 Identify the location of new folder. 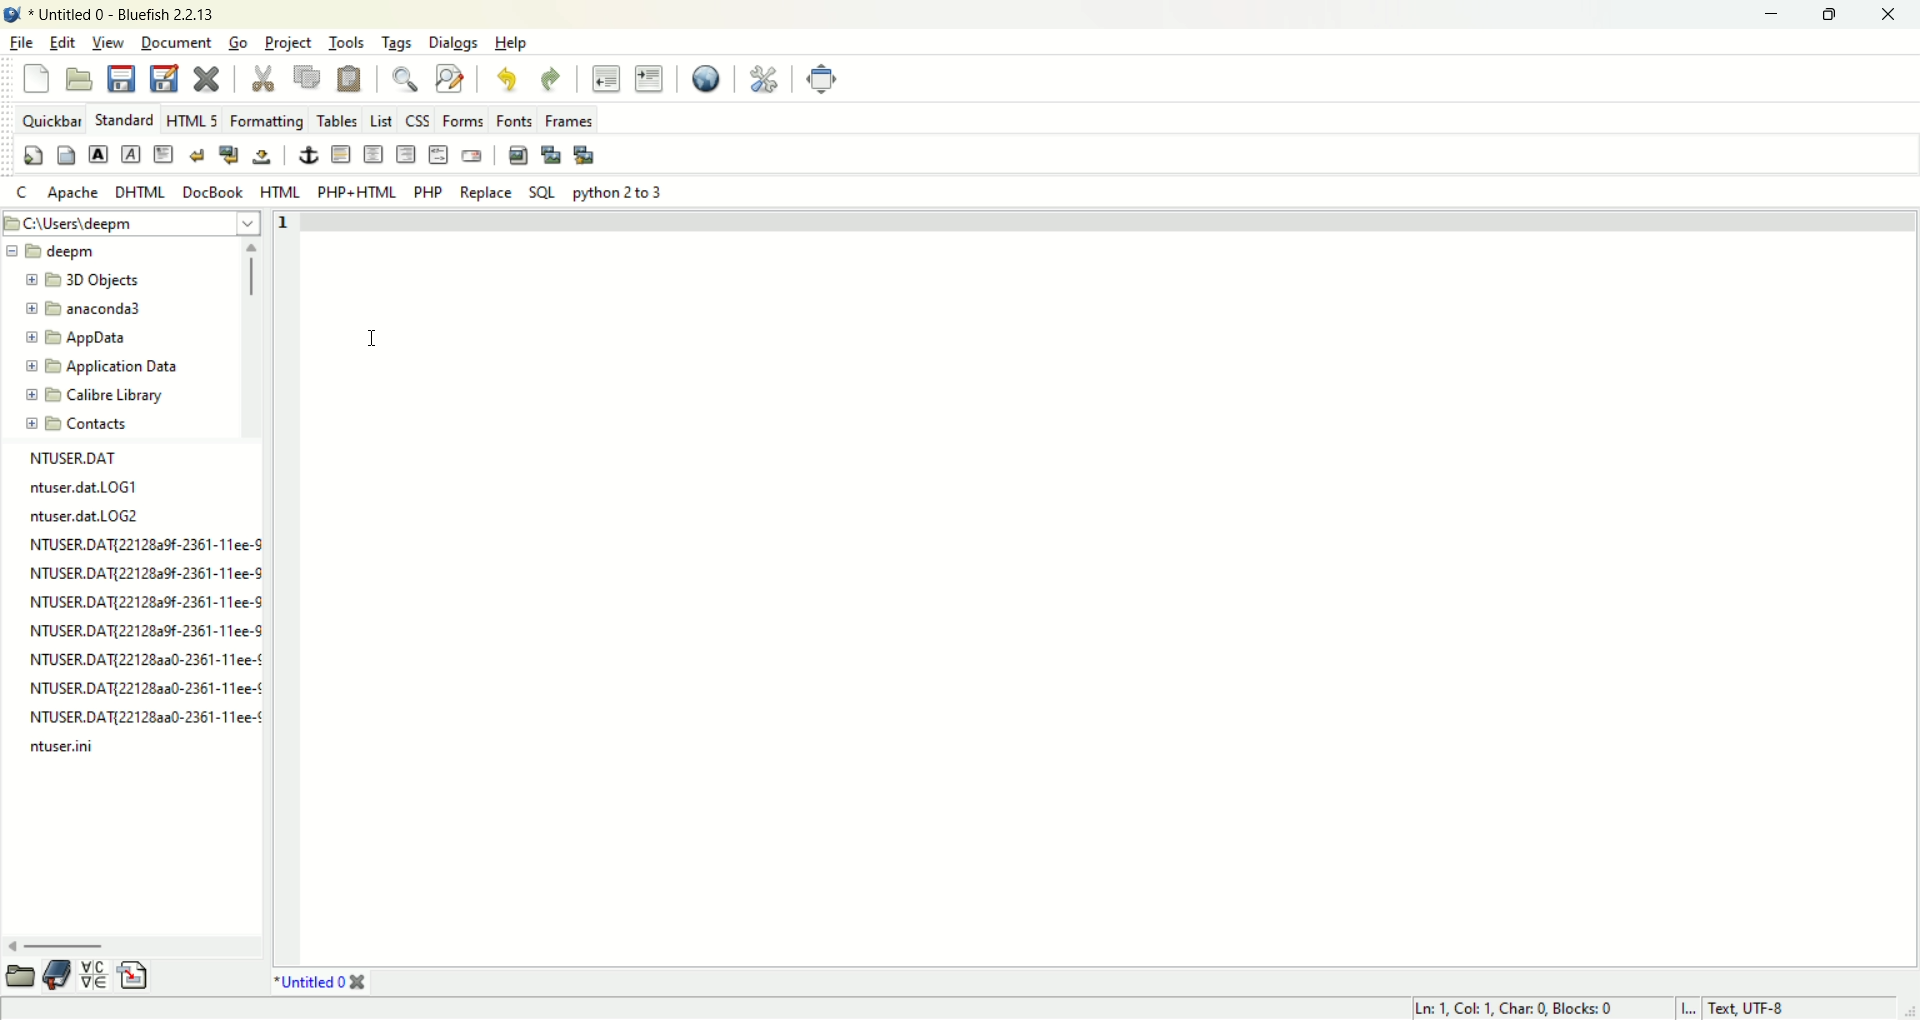
(87, 307).